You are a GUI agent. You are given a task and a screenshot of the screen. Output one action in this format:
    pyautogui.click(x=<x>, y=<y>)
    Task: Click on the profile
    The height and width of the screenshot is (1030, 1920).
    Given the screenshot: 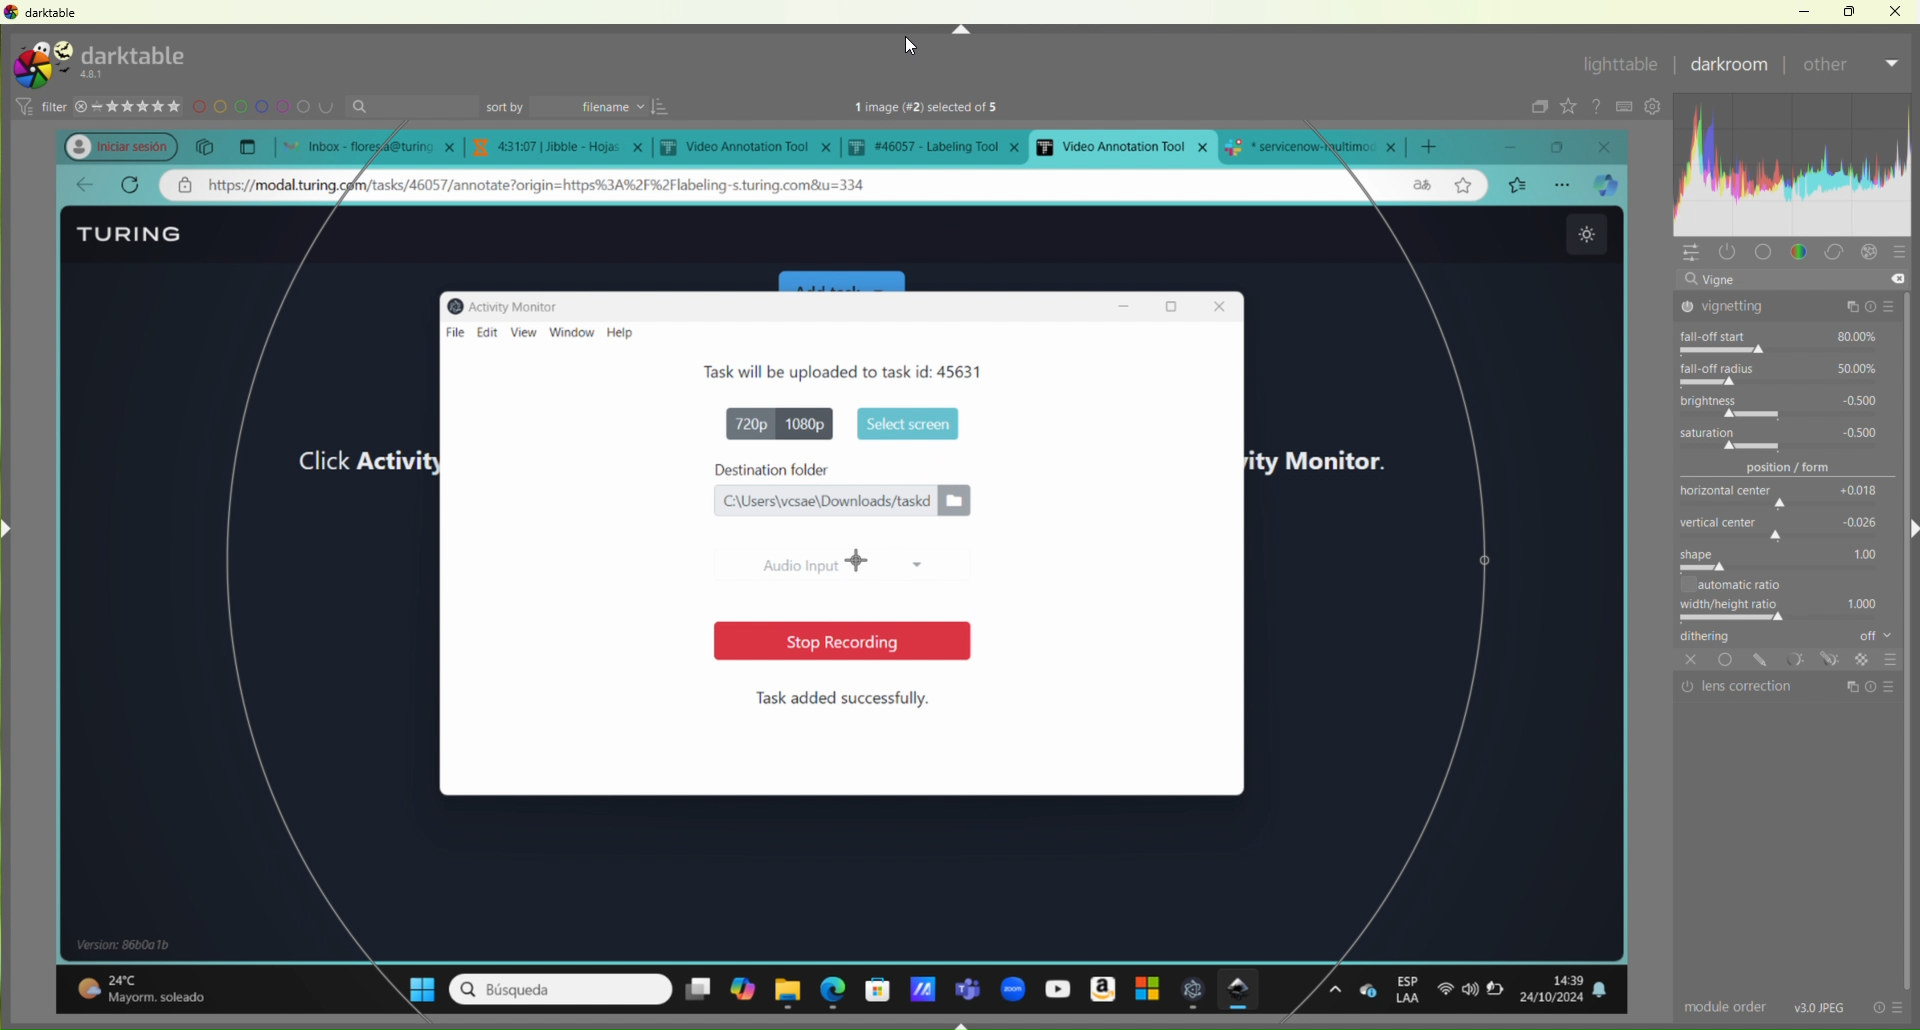 What is the action you would take?
    pyautogui.click(x=110, y=144)
    